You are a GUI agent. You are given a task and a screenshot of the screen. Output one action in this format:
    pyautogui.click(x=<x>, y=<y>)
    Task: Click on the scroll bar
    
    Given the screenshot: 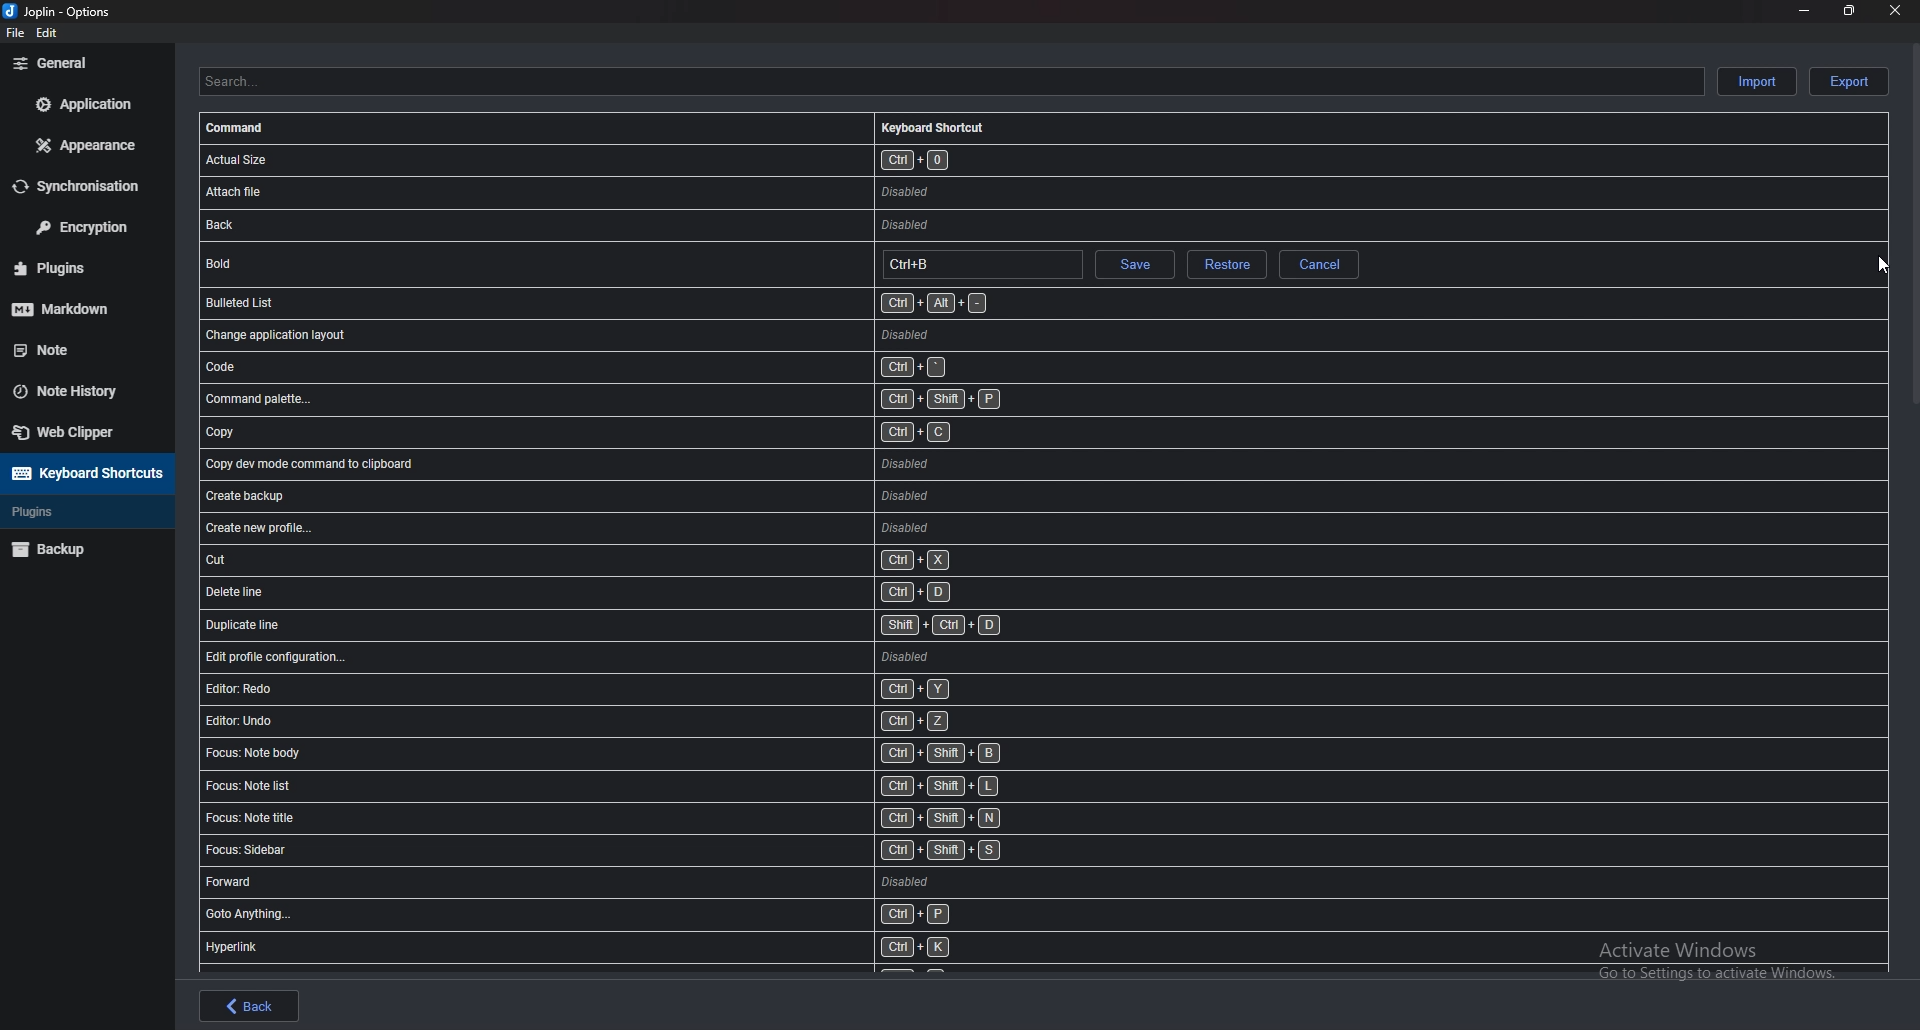 What is the action you would take?
    pyautogui.click(x=1912, y=226)
    